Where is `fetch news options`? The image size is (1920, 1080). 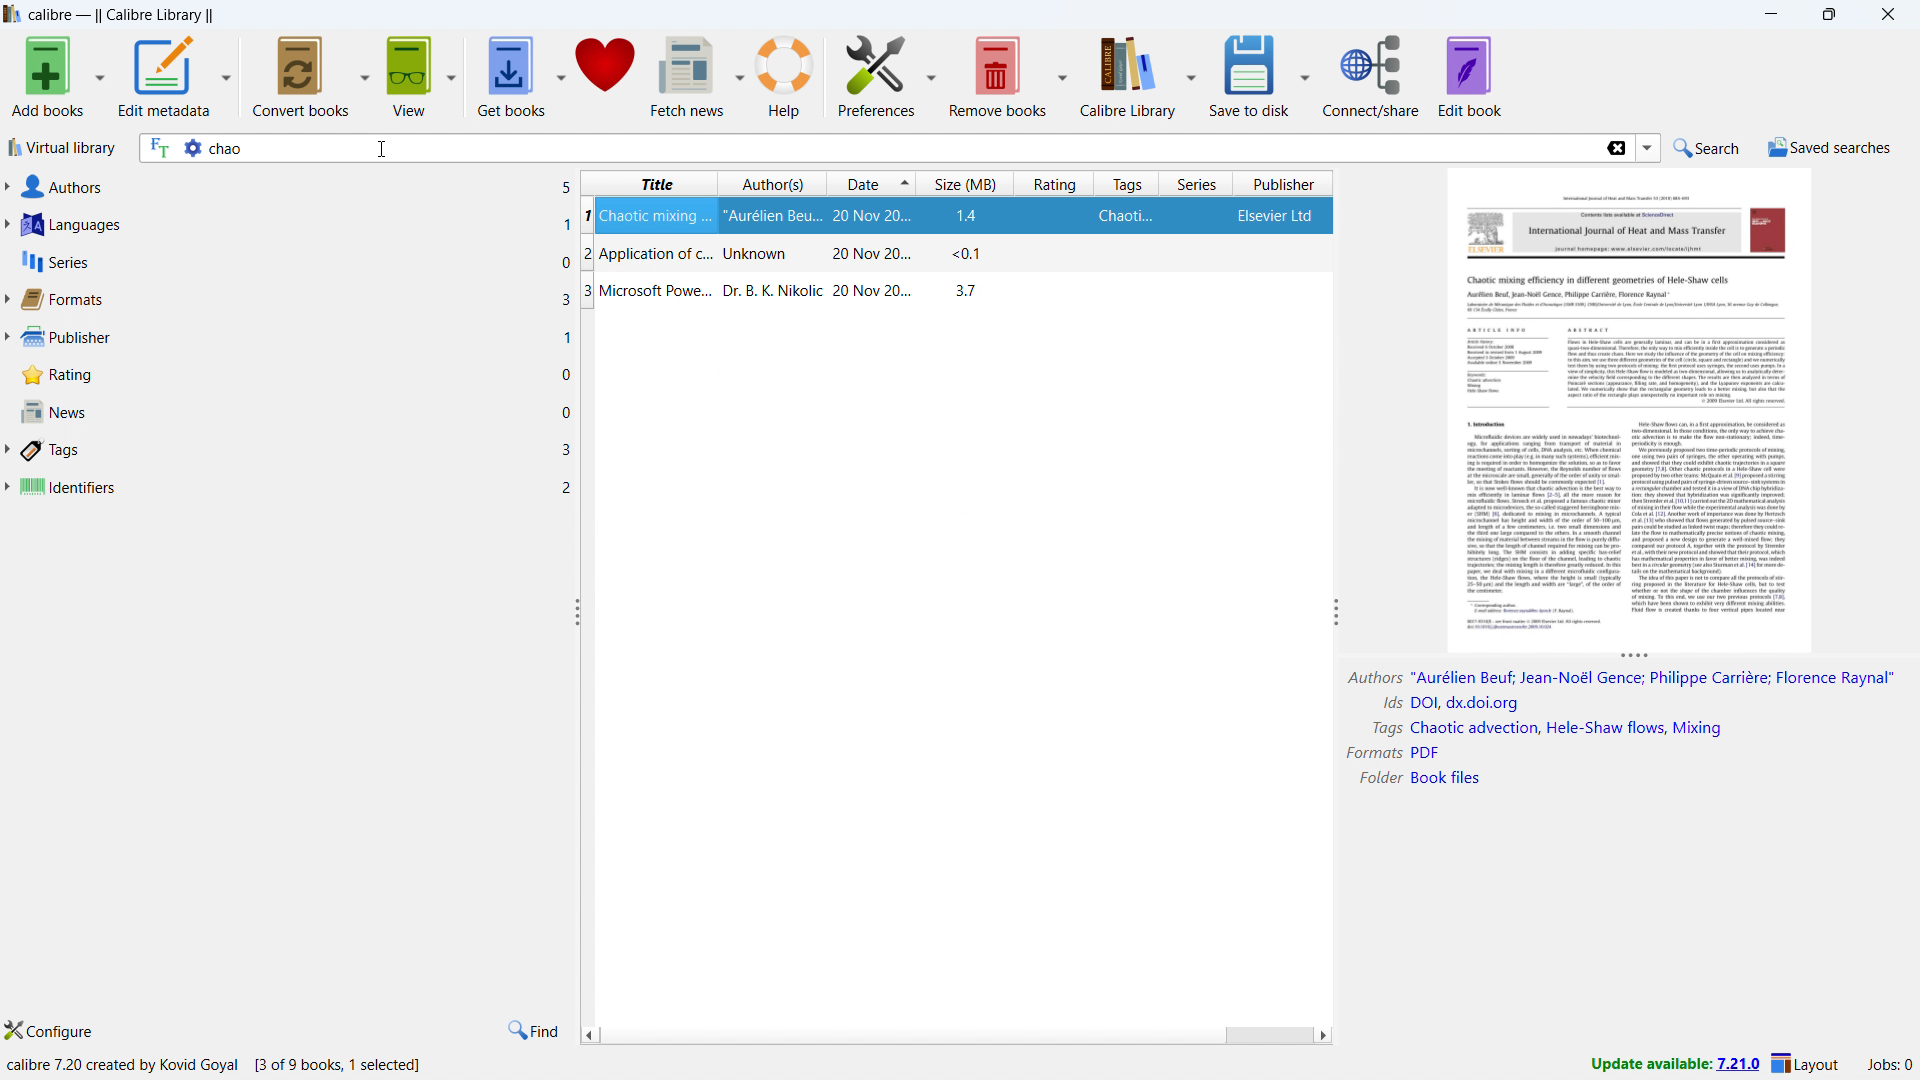 fetch news options is located at coordinates (739, 74).